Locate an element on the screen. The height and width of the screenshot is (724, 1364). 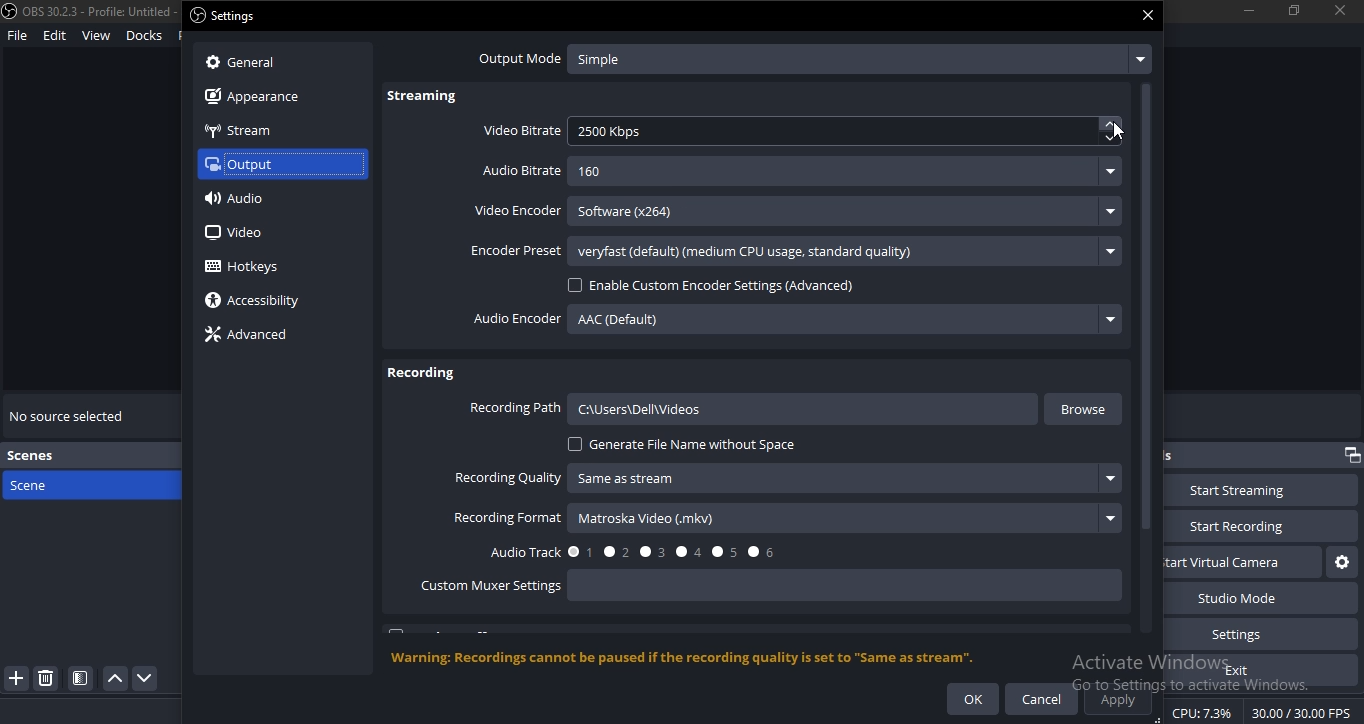
audio is located at coordinates (242, 198).